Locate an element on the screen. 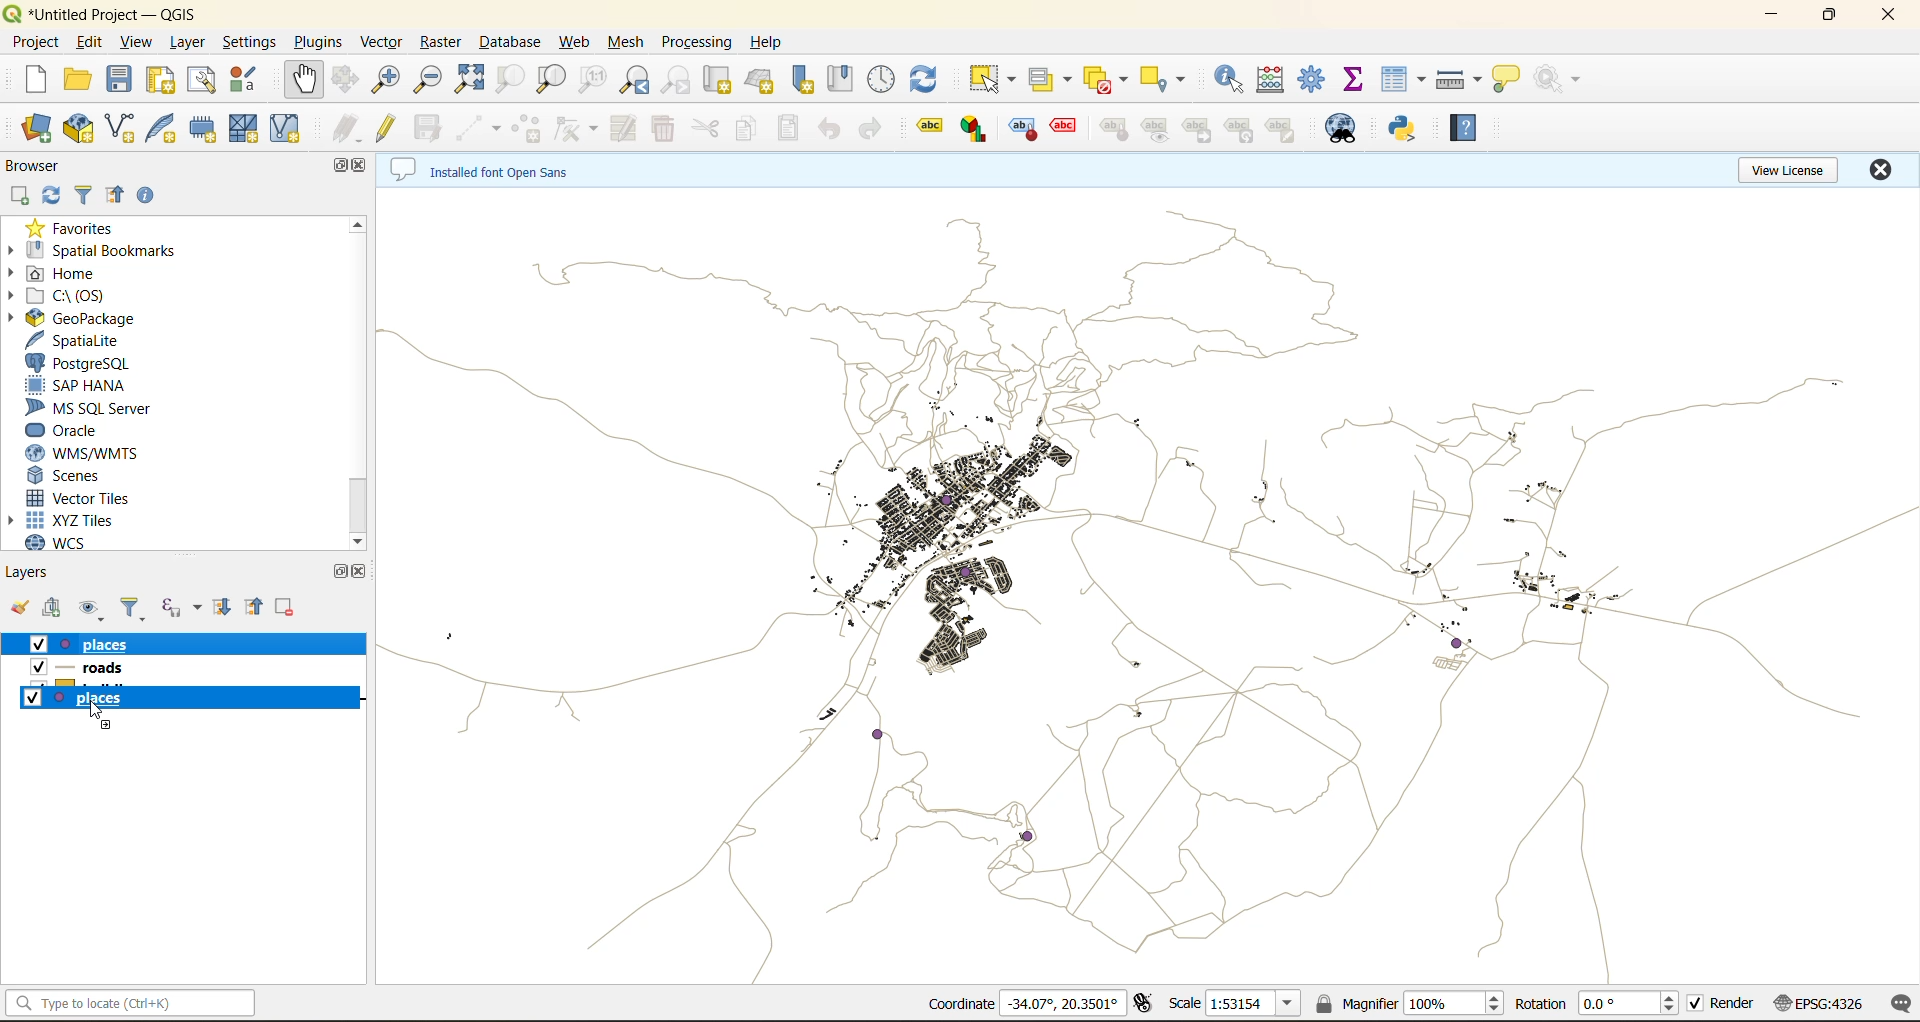 Image resolution: width=1920 pixels, height=1022 pixels. zoom in is located at coordinates (389, 83).